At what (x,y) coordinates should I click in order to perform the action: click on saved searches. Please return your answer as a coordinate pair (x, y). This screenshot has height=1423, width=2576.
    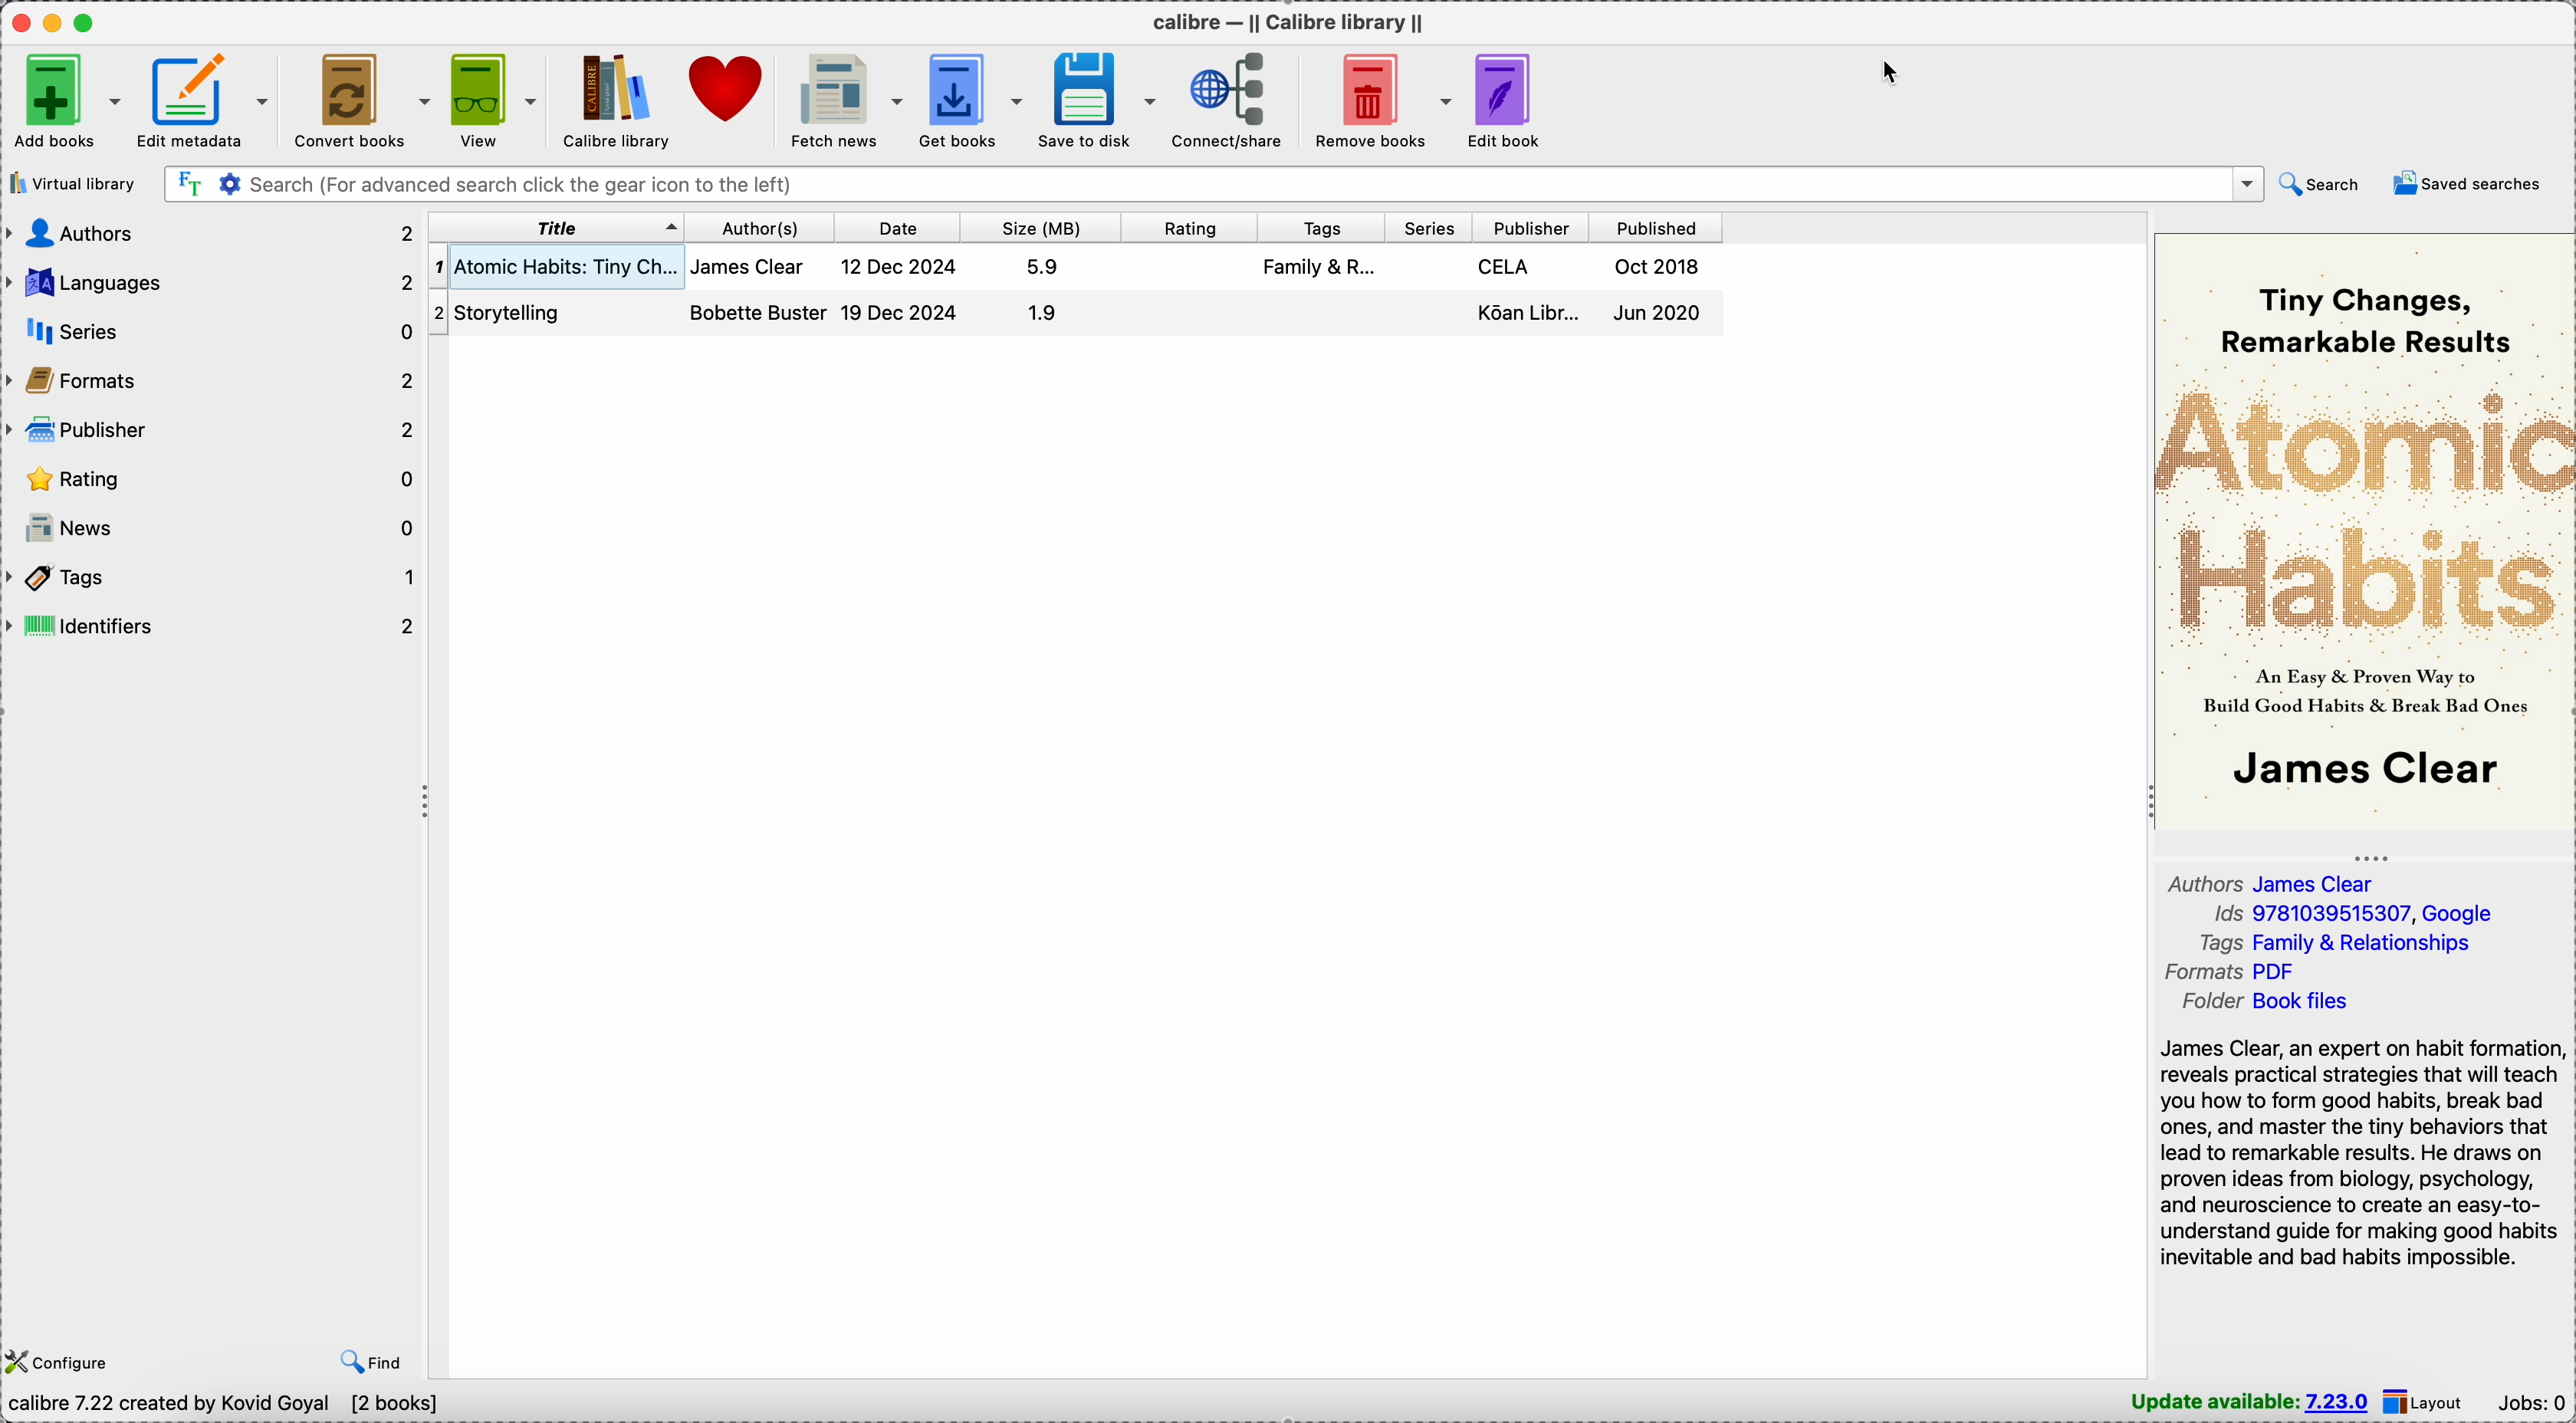
    Looking at the image, I should click on (2474, 184).